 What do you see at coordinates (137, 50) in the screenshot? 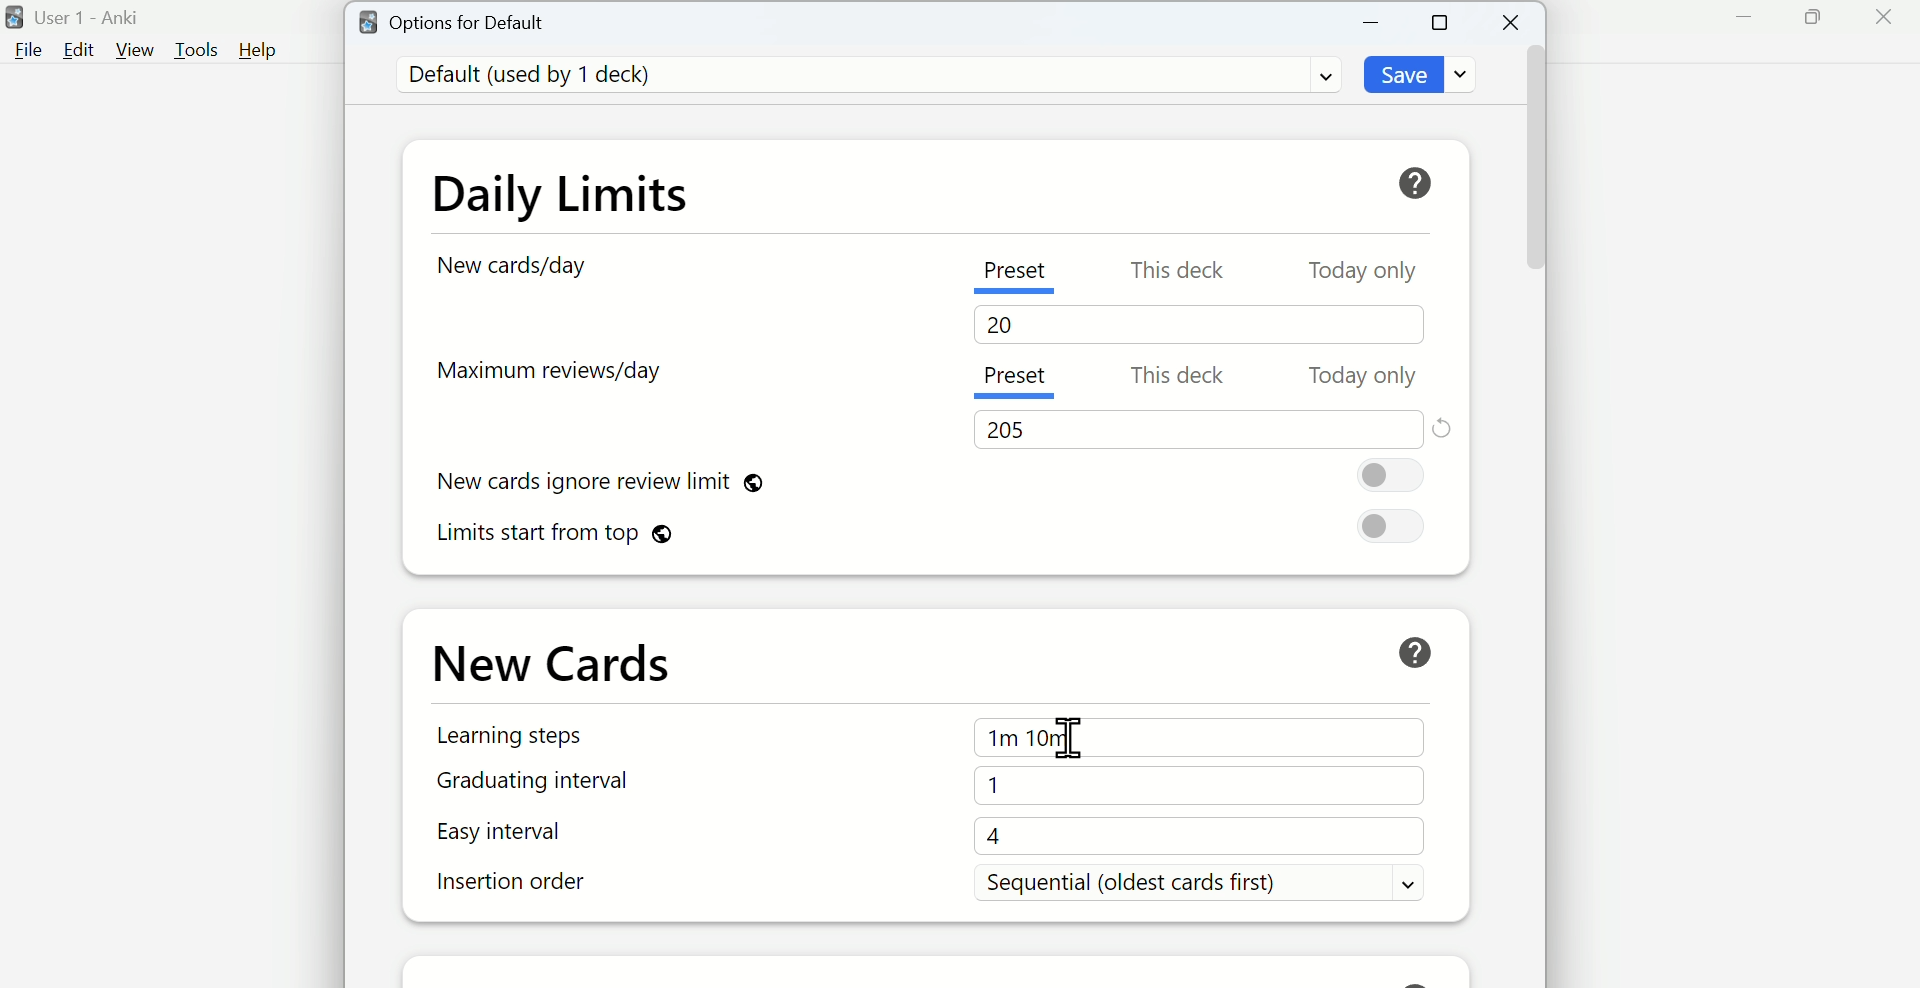
I see `View` at bounding box center [137, 50].